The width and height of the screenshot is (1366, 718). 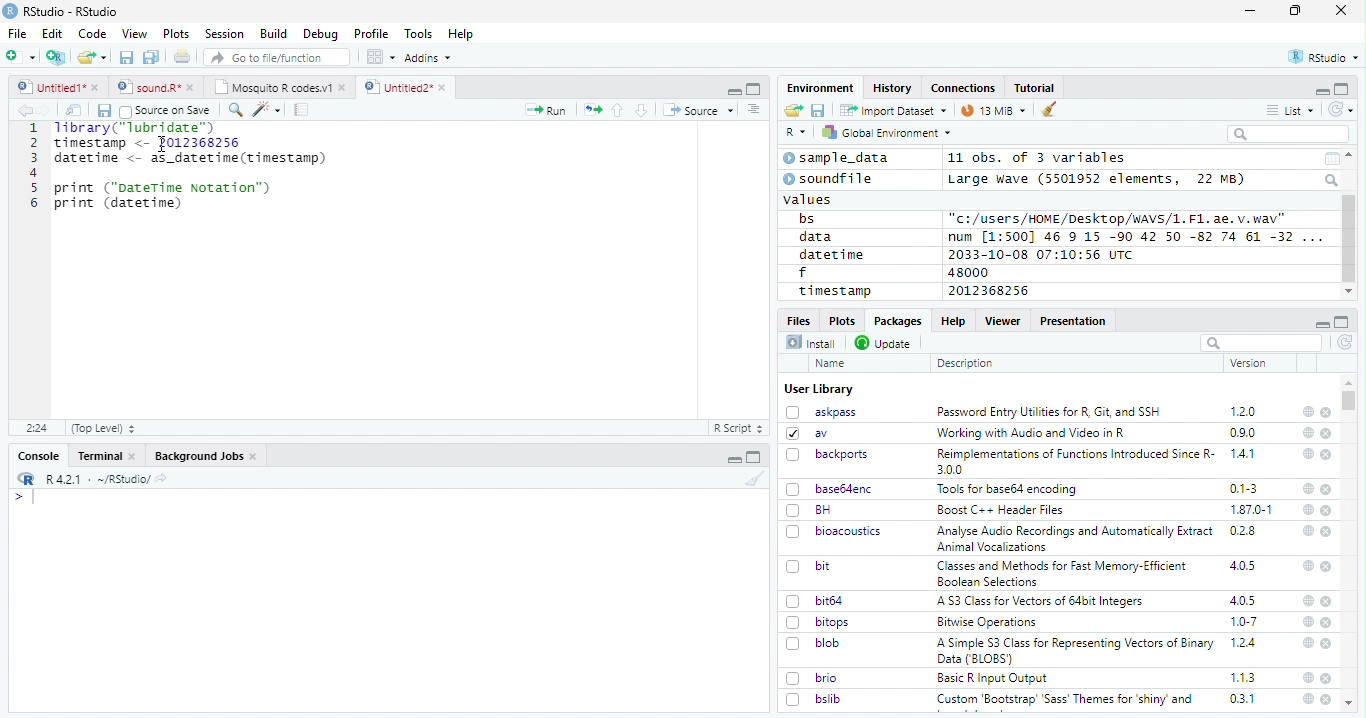 I want to click on av, so click(x=807, y=432).